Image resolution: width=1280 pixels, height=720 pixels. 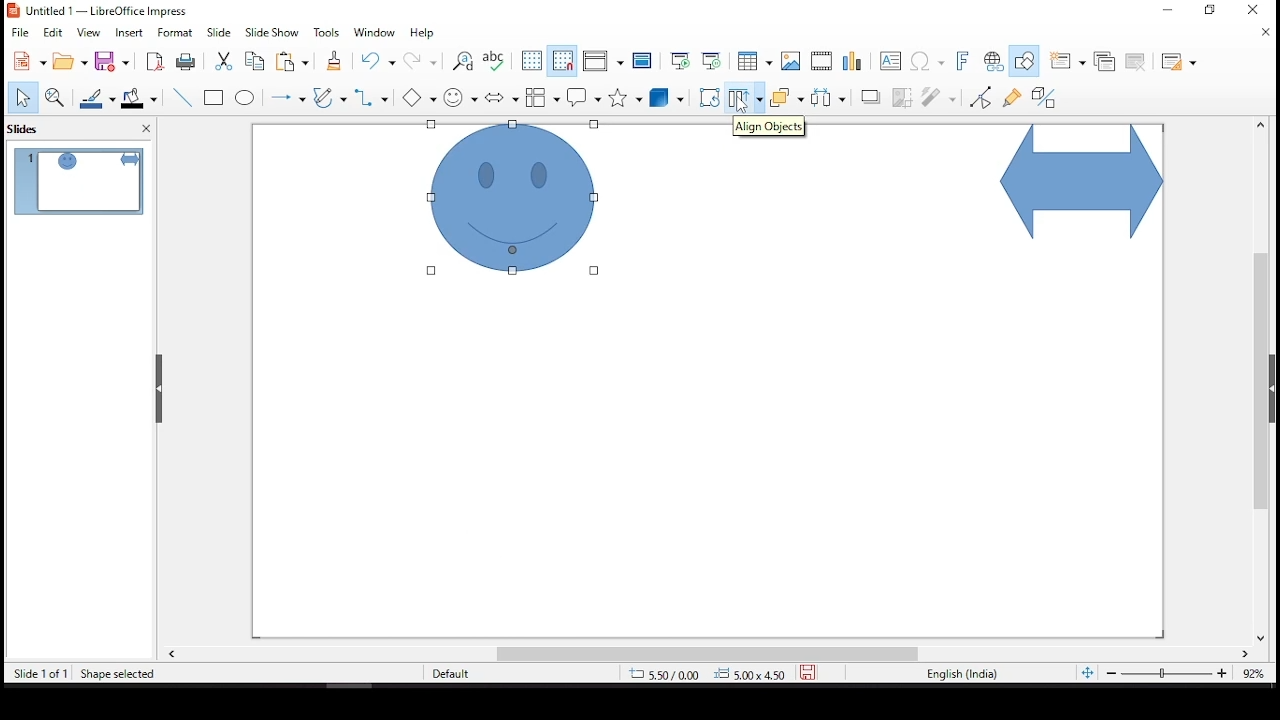 What do you see at coordinates (743, 109) in the screenshot?
I see `mouse pointer` at bounding box center [743, 109].